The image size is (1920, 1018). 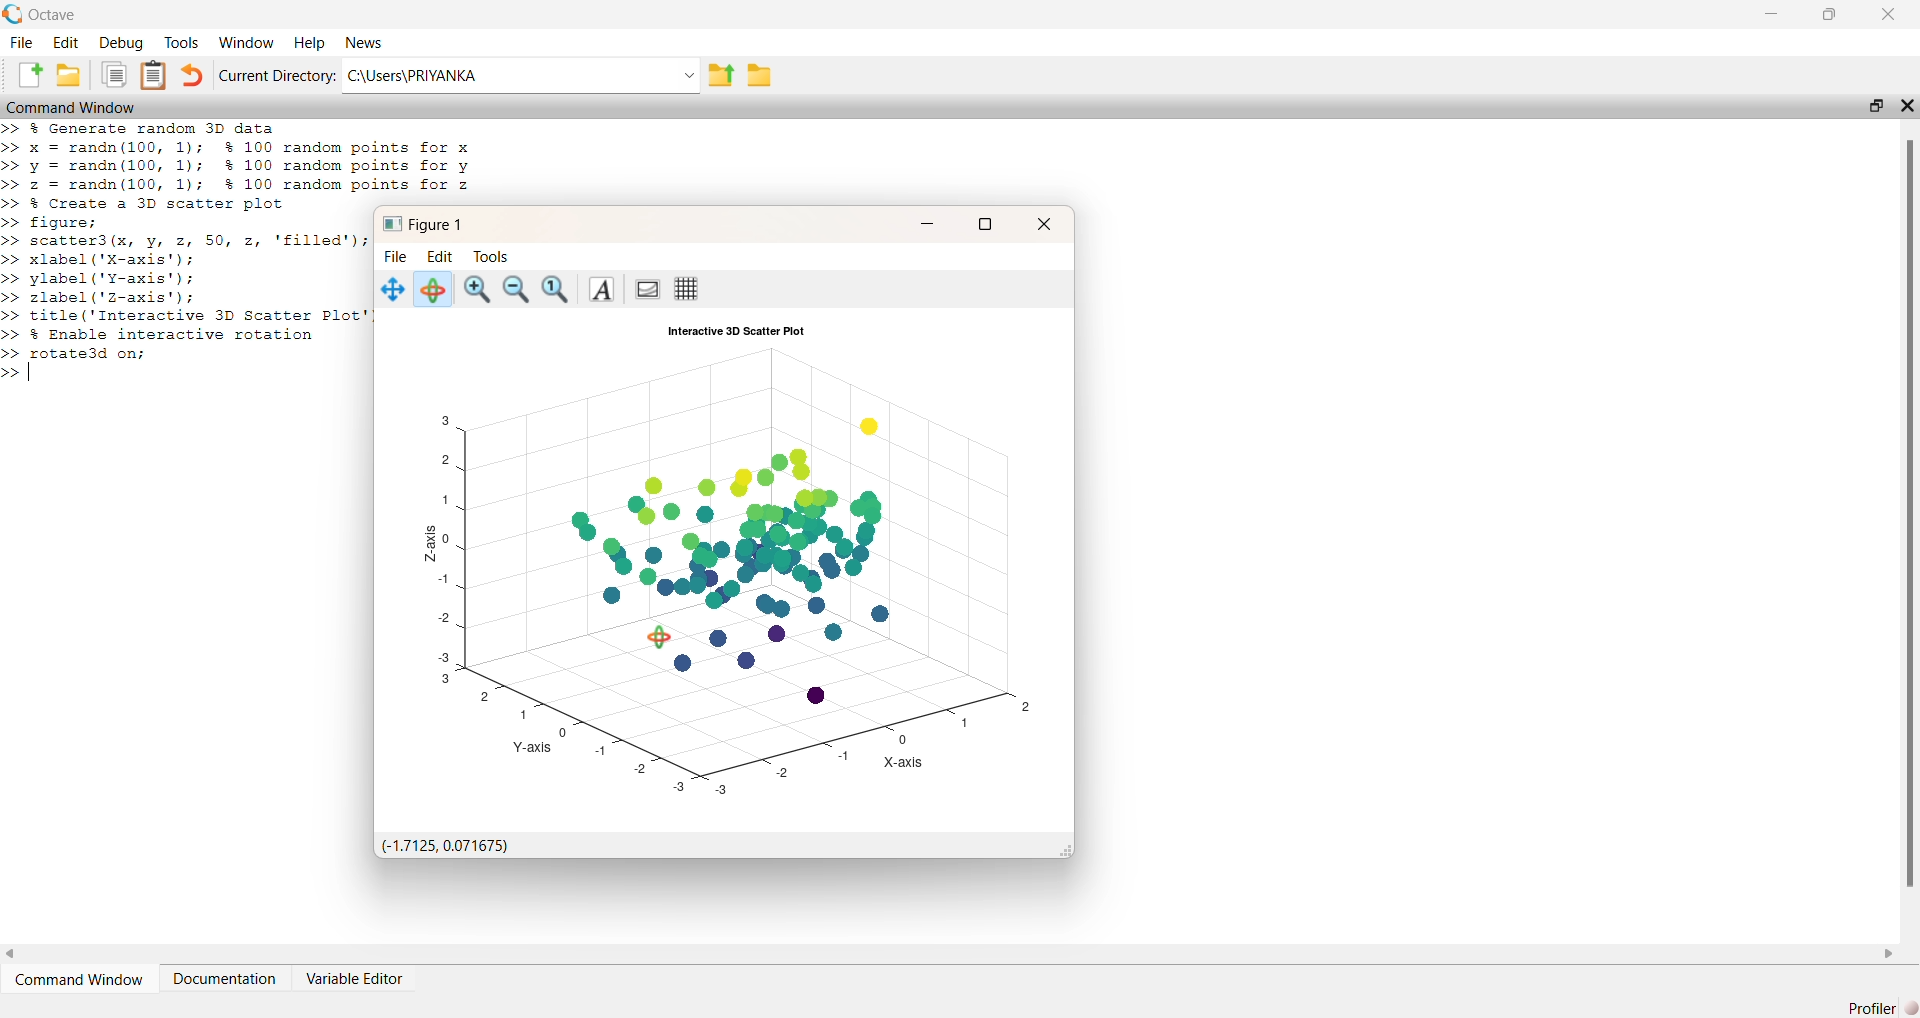 What do you see at coordinates (492, 257) in the screenshot?
I see `Tools` at bounding box center [492, 257].